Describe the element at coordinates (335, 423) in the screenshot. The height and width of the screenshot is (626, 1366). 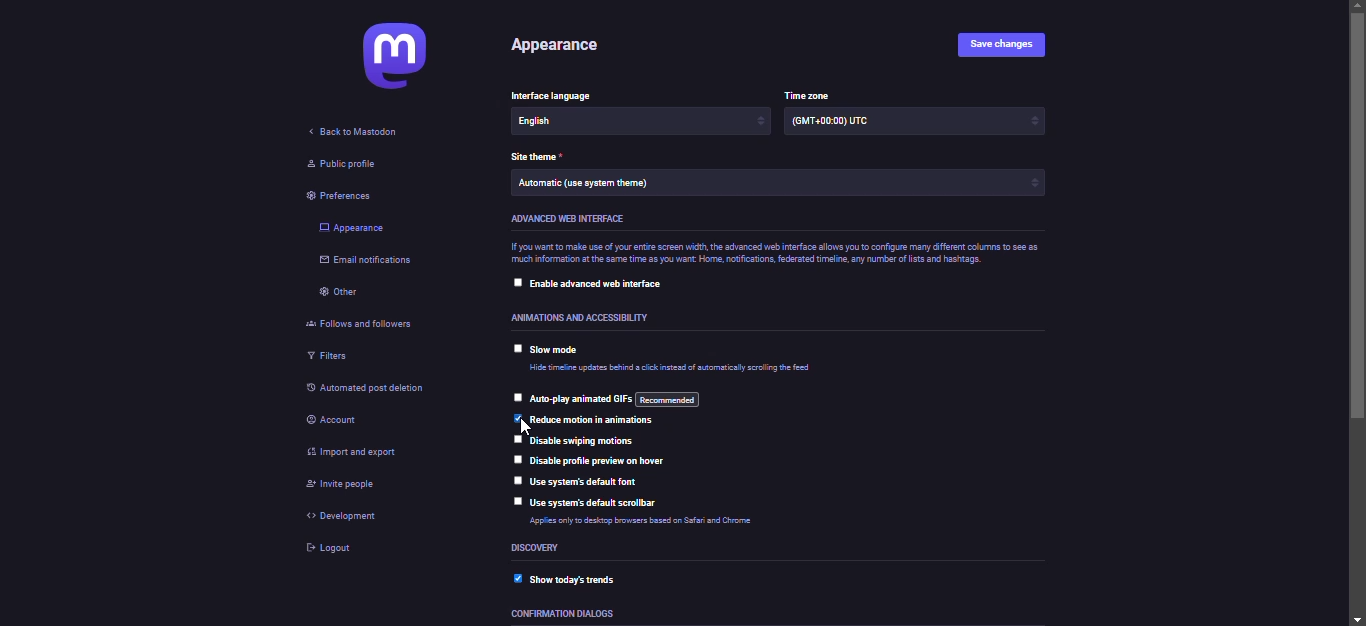
I see `account` at that location.